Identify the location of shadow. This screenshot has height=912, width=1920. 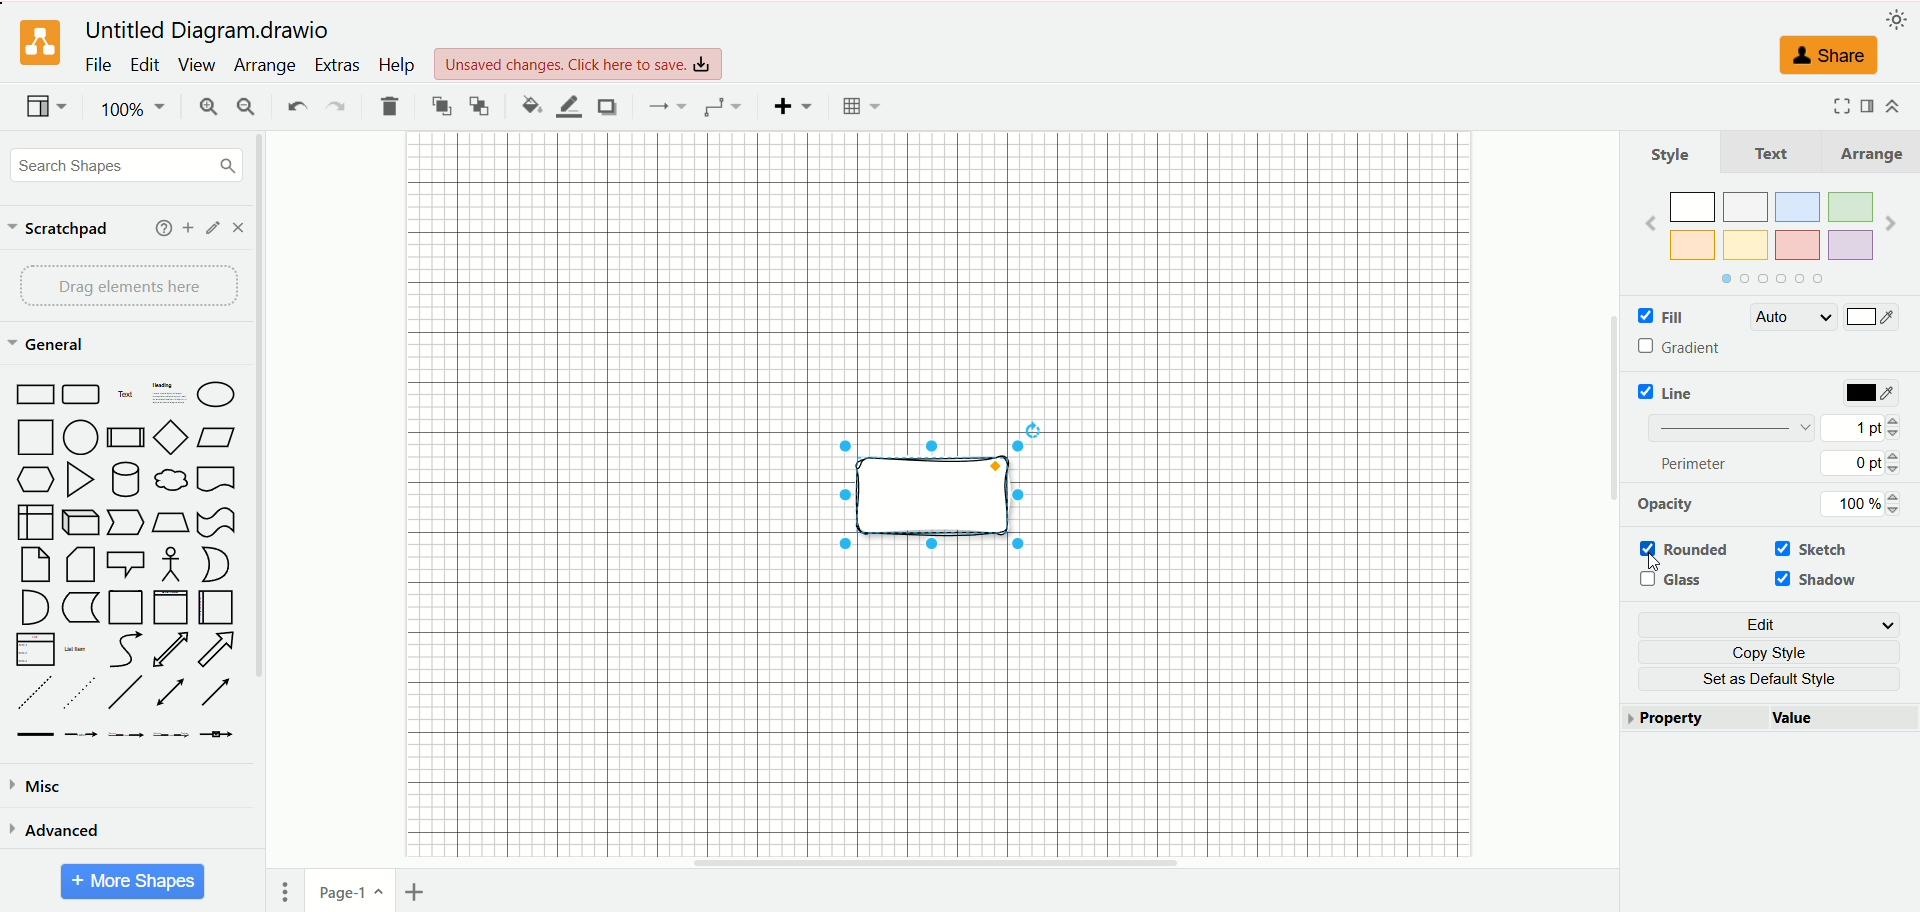
(1820, 581).